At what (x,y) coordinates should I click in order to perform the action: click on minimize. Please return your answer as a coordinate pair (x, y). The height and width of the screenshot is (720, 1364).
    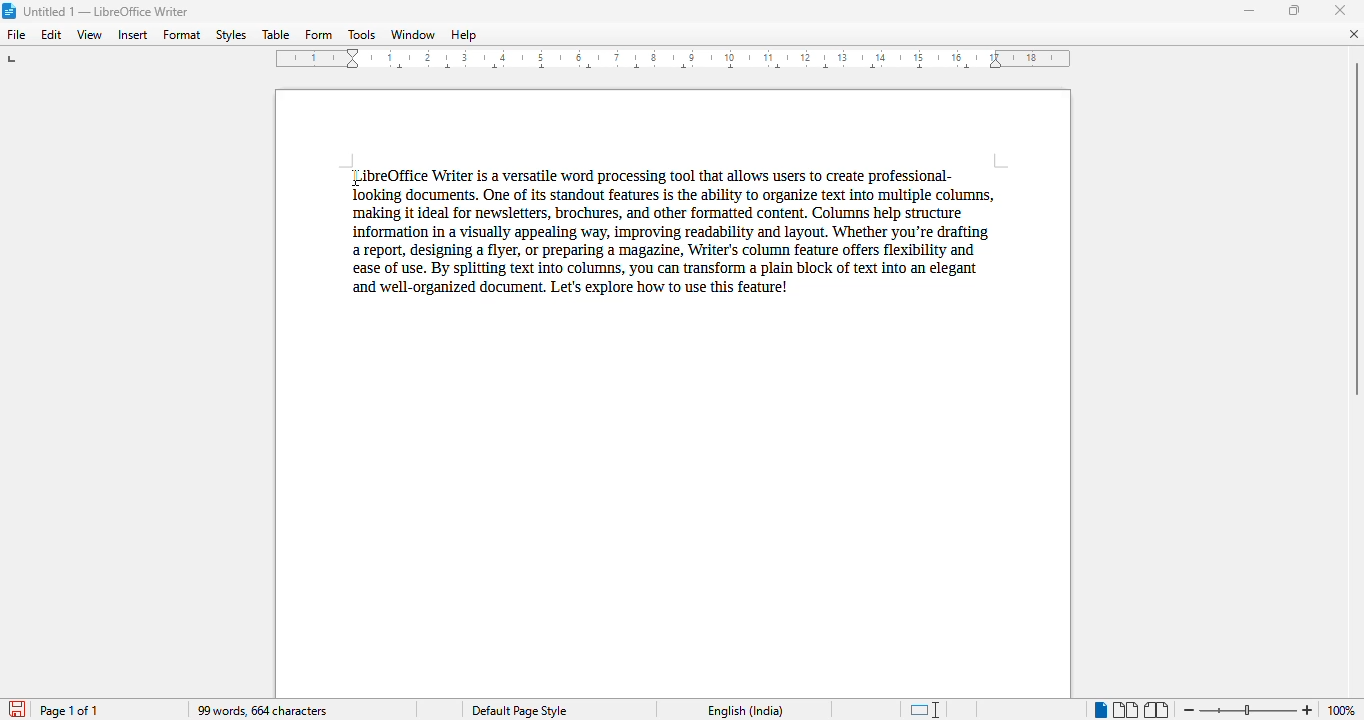
    Looking at the image, I should click on (1249, 12).